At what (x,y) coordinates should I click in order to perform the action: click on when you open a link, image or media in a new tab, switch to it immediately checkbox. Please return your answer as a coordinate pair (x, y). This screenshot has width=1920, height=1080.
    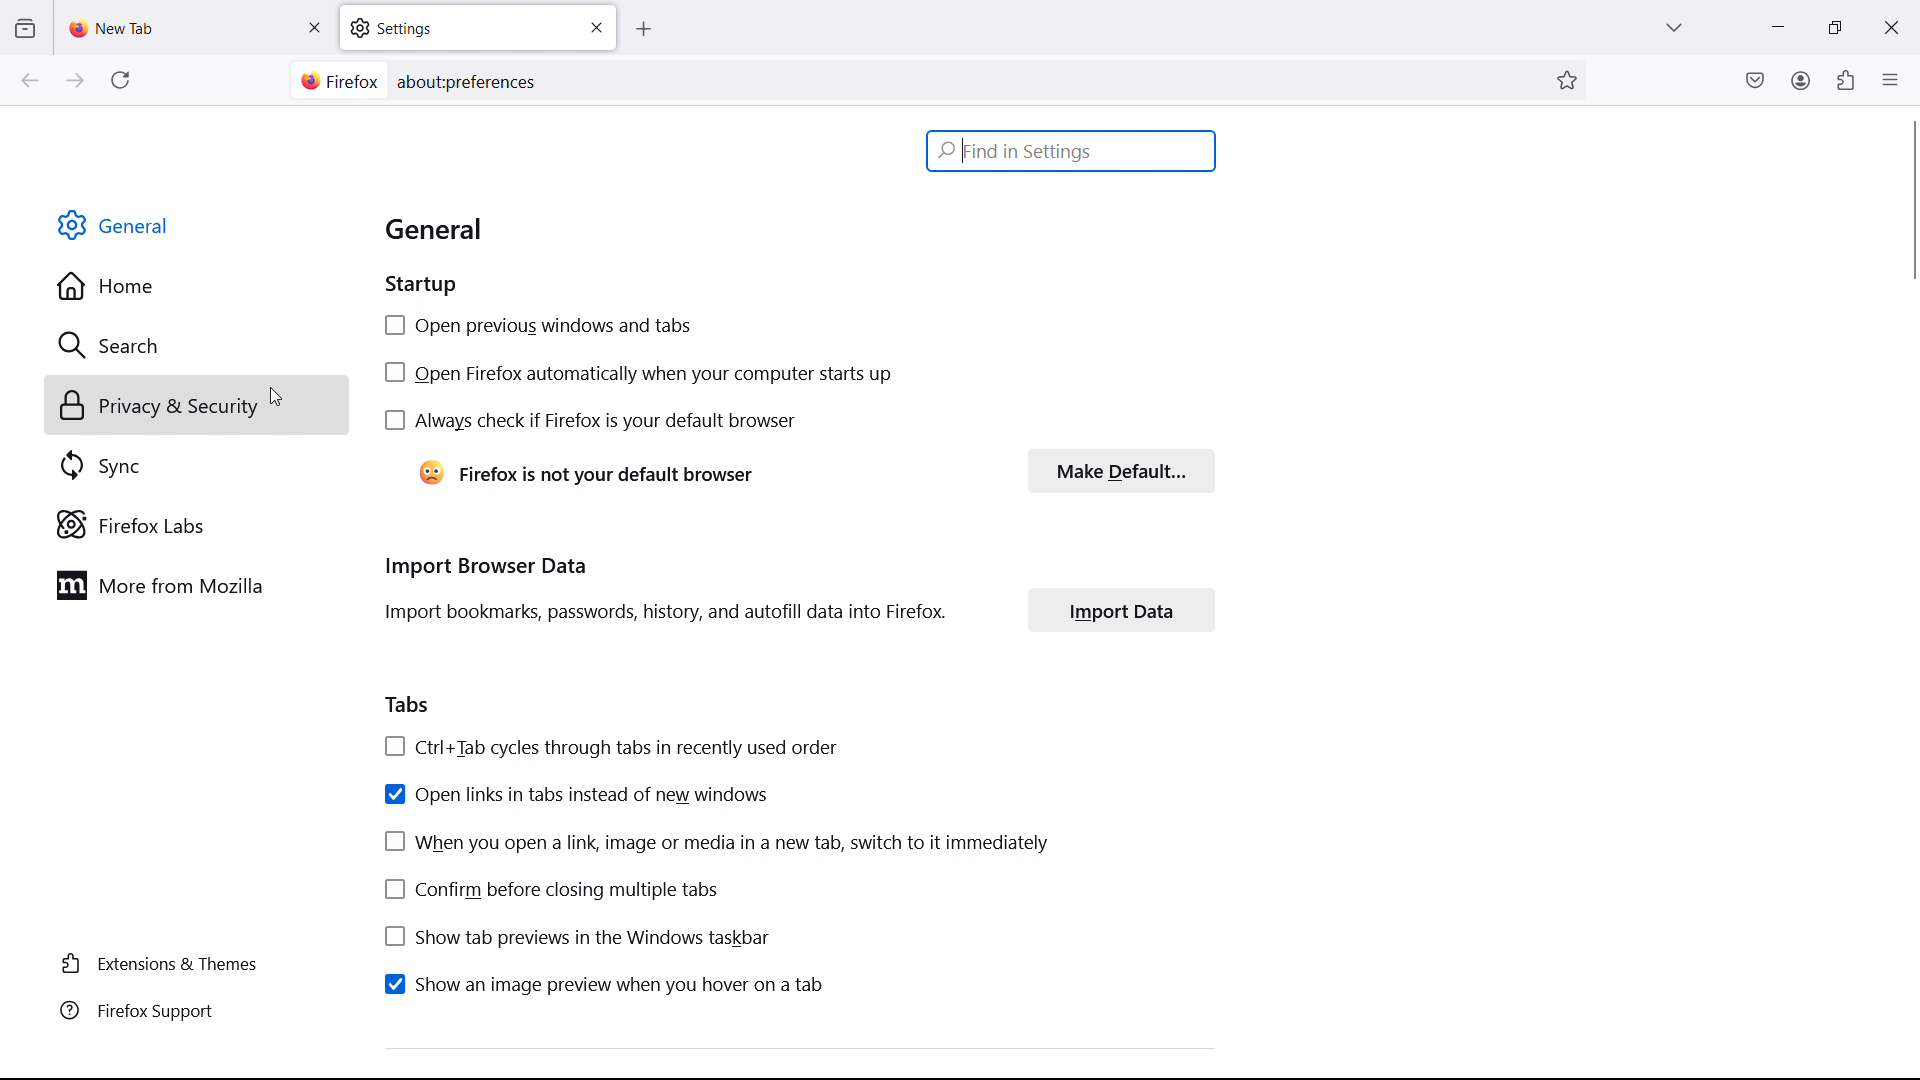
    Looking at the image, I should click on (714, 841).